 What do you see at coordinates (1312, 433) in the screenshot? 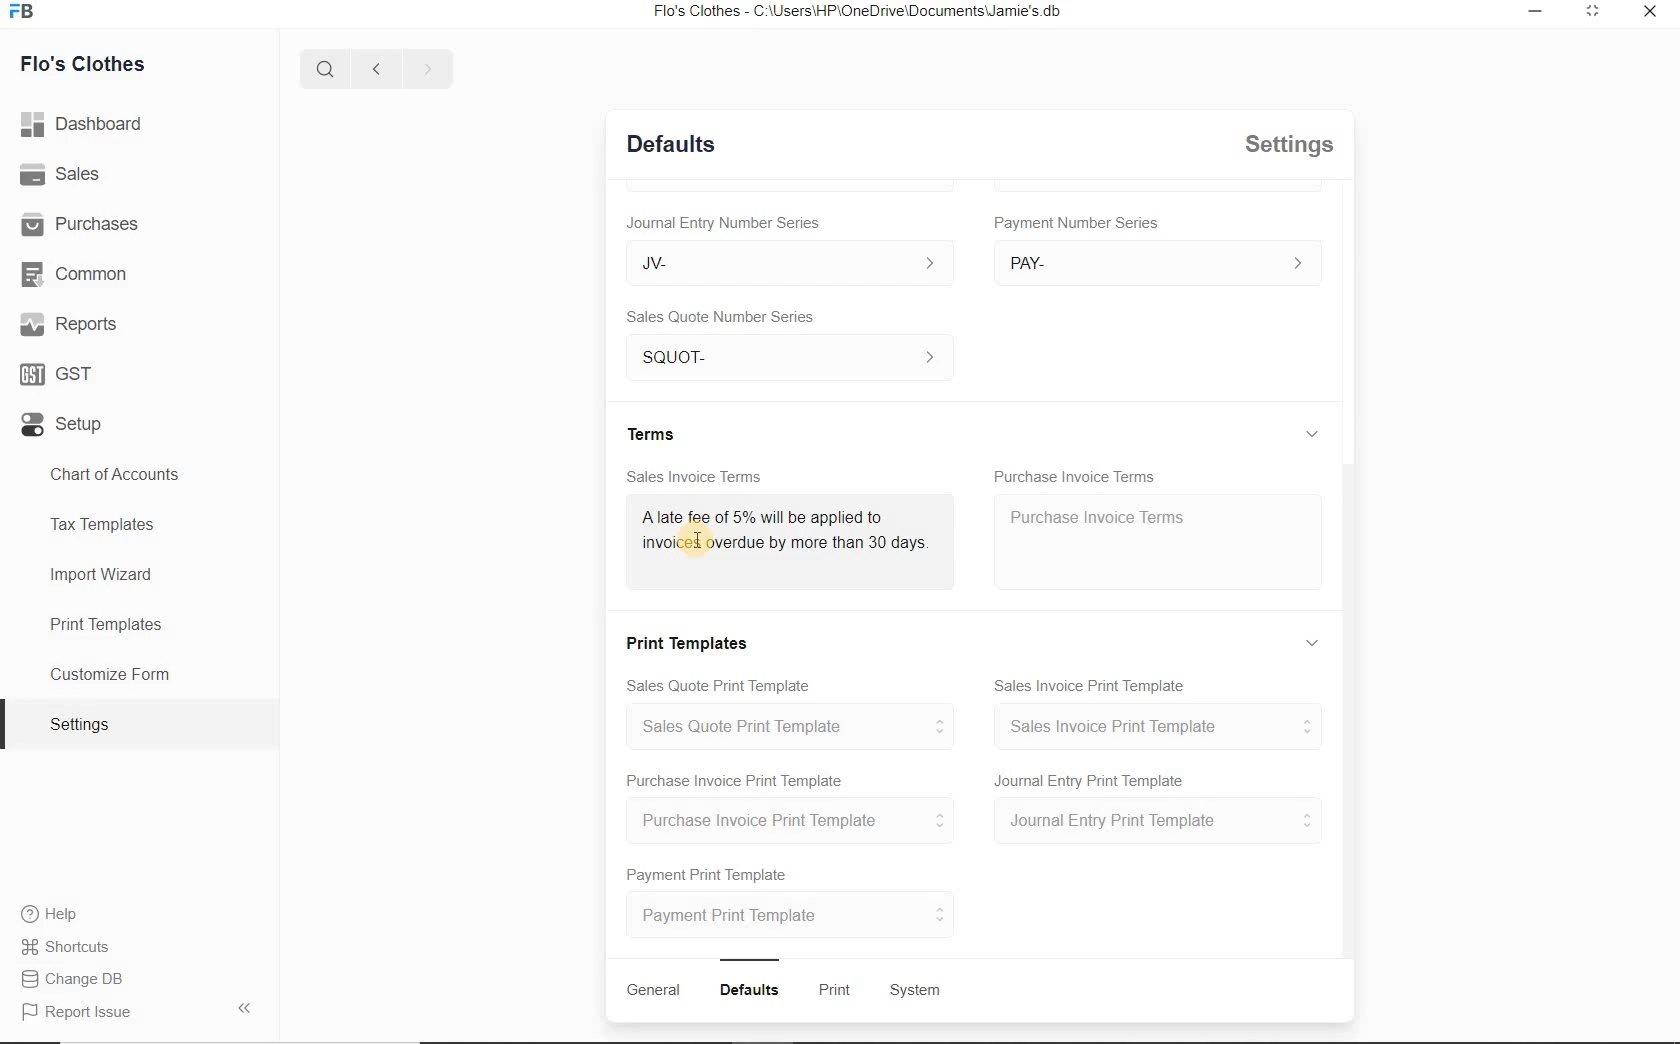
I see `Expand` at bounding box center [1312, 433].